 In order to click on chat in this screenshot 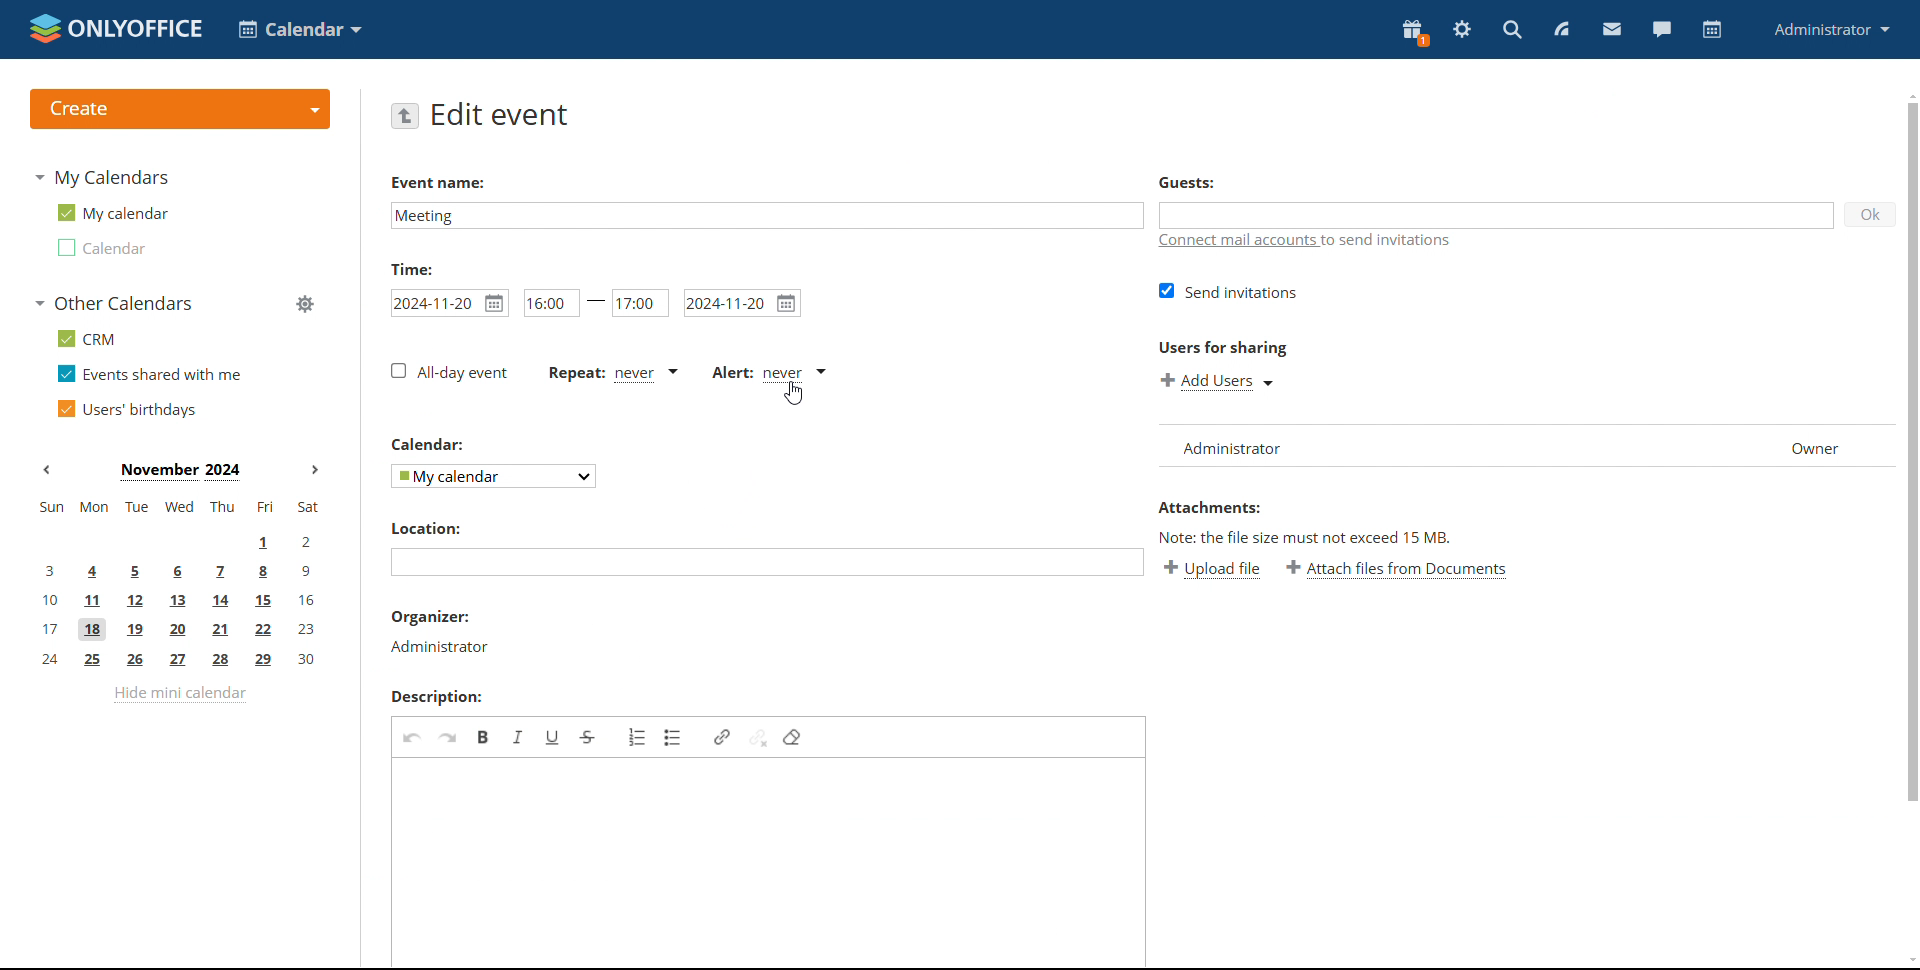, I will do `click(1660, 30)`.